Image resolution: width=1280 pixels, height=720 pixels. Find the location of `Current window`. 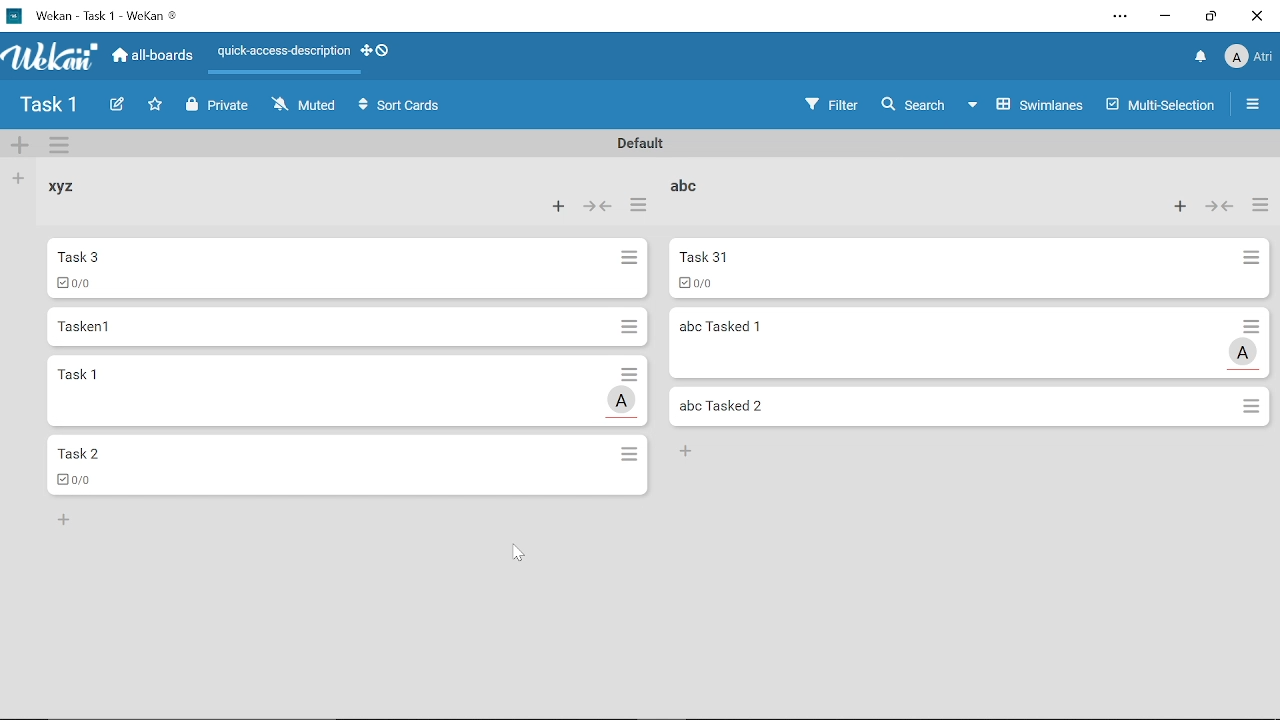

Current window is located at coordinates (92, 14).